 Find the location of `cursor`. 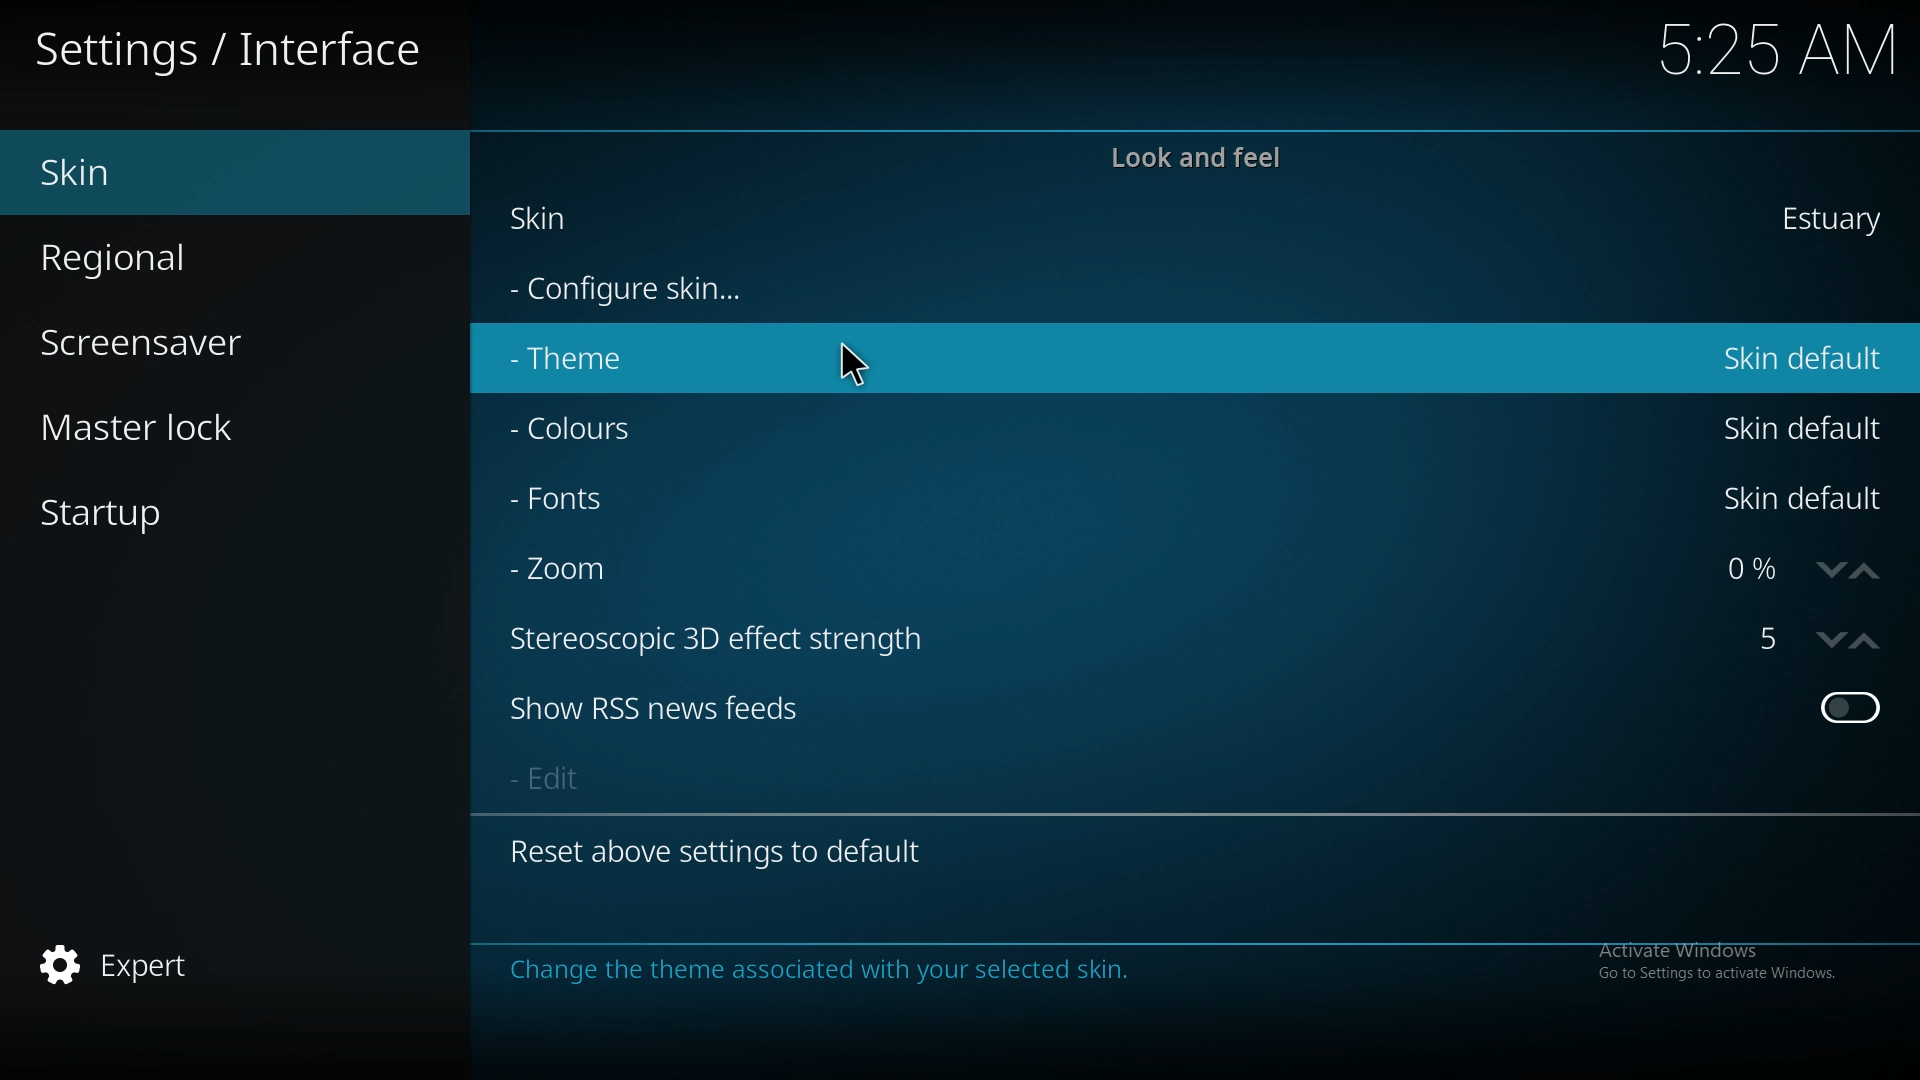

cursor is located at coordinates (859, 369).